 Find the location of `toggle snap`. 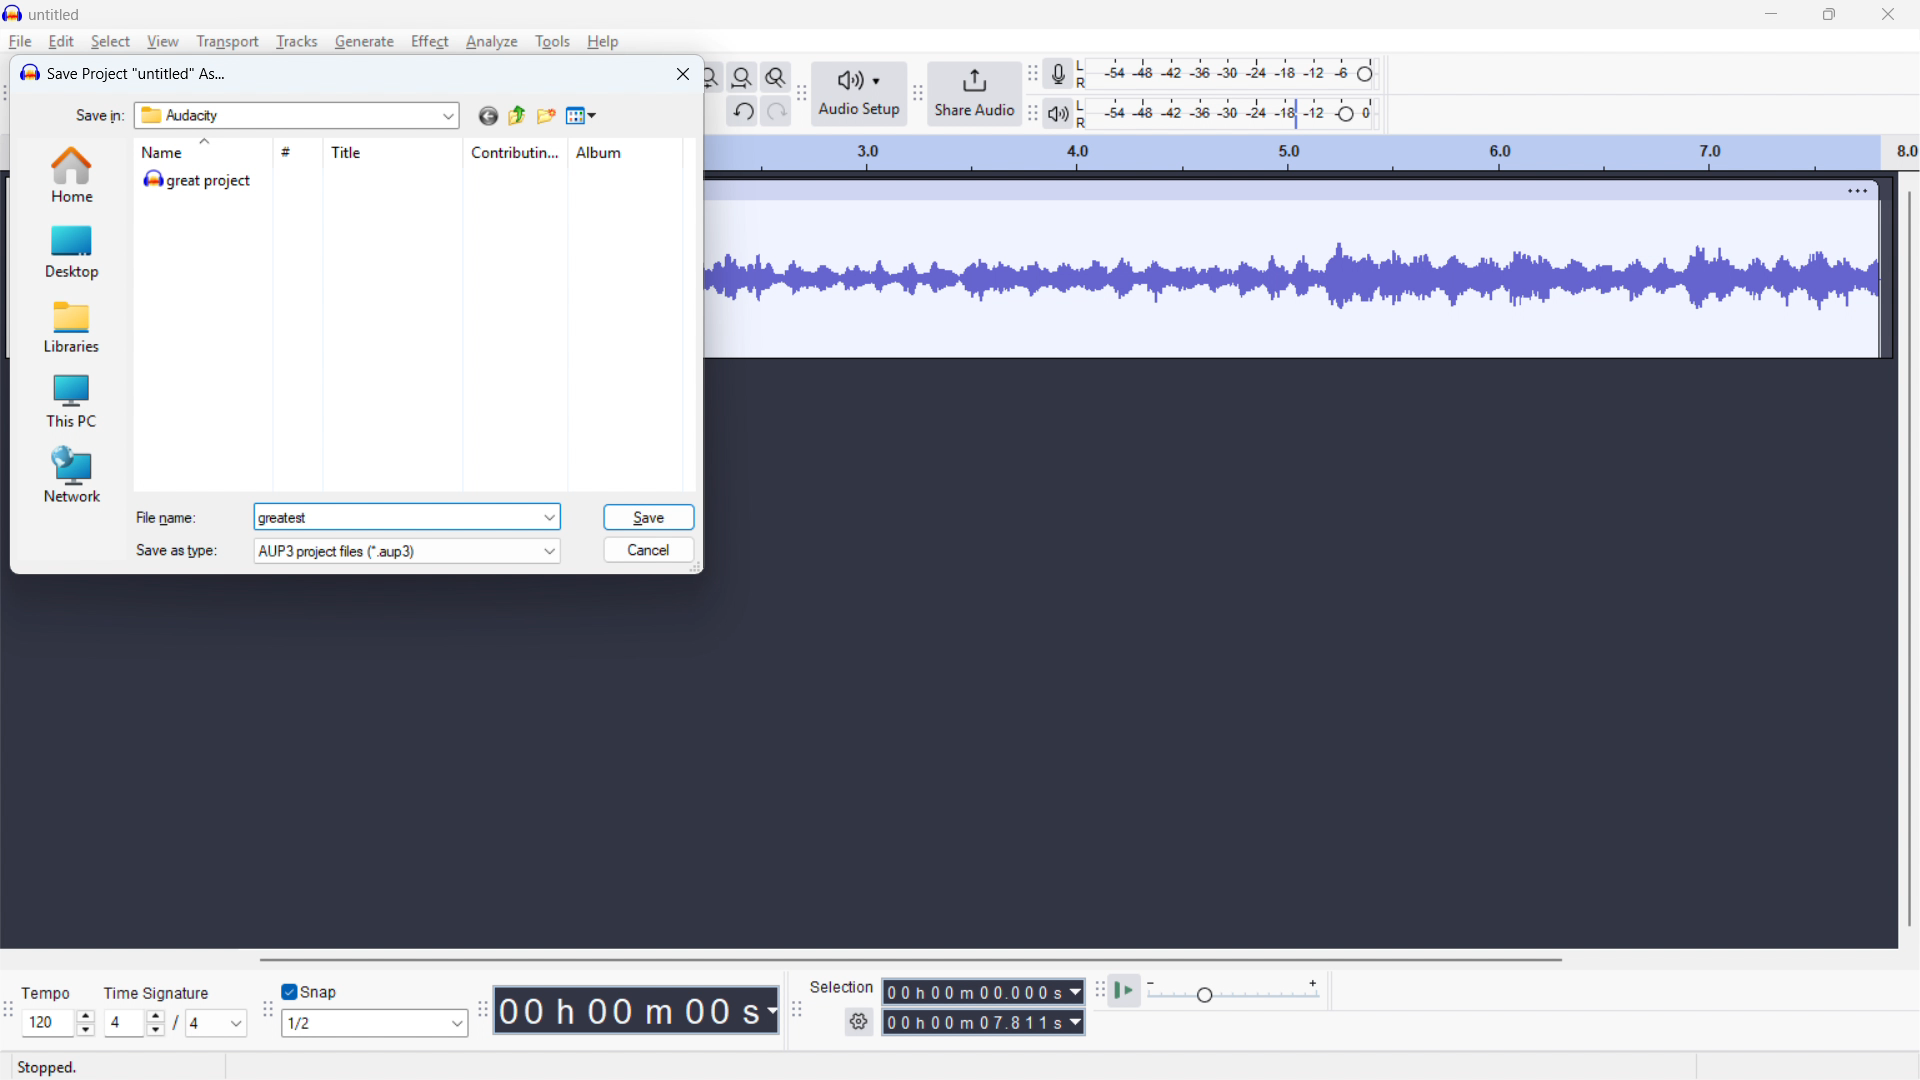

toggle snap is located at coordinates (312, 991).